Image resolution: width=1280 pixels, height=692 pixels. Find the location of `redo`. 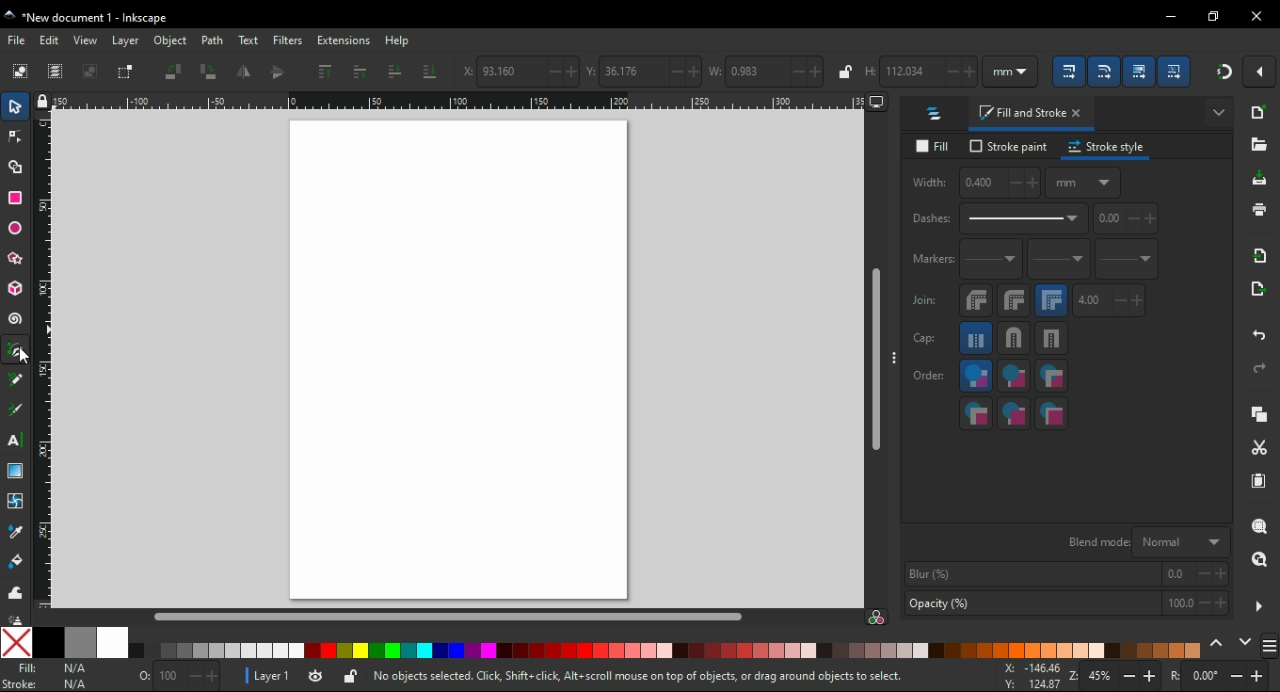

redo is located at coordinates (1258, 368).